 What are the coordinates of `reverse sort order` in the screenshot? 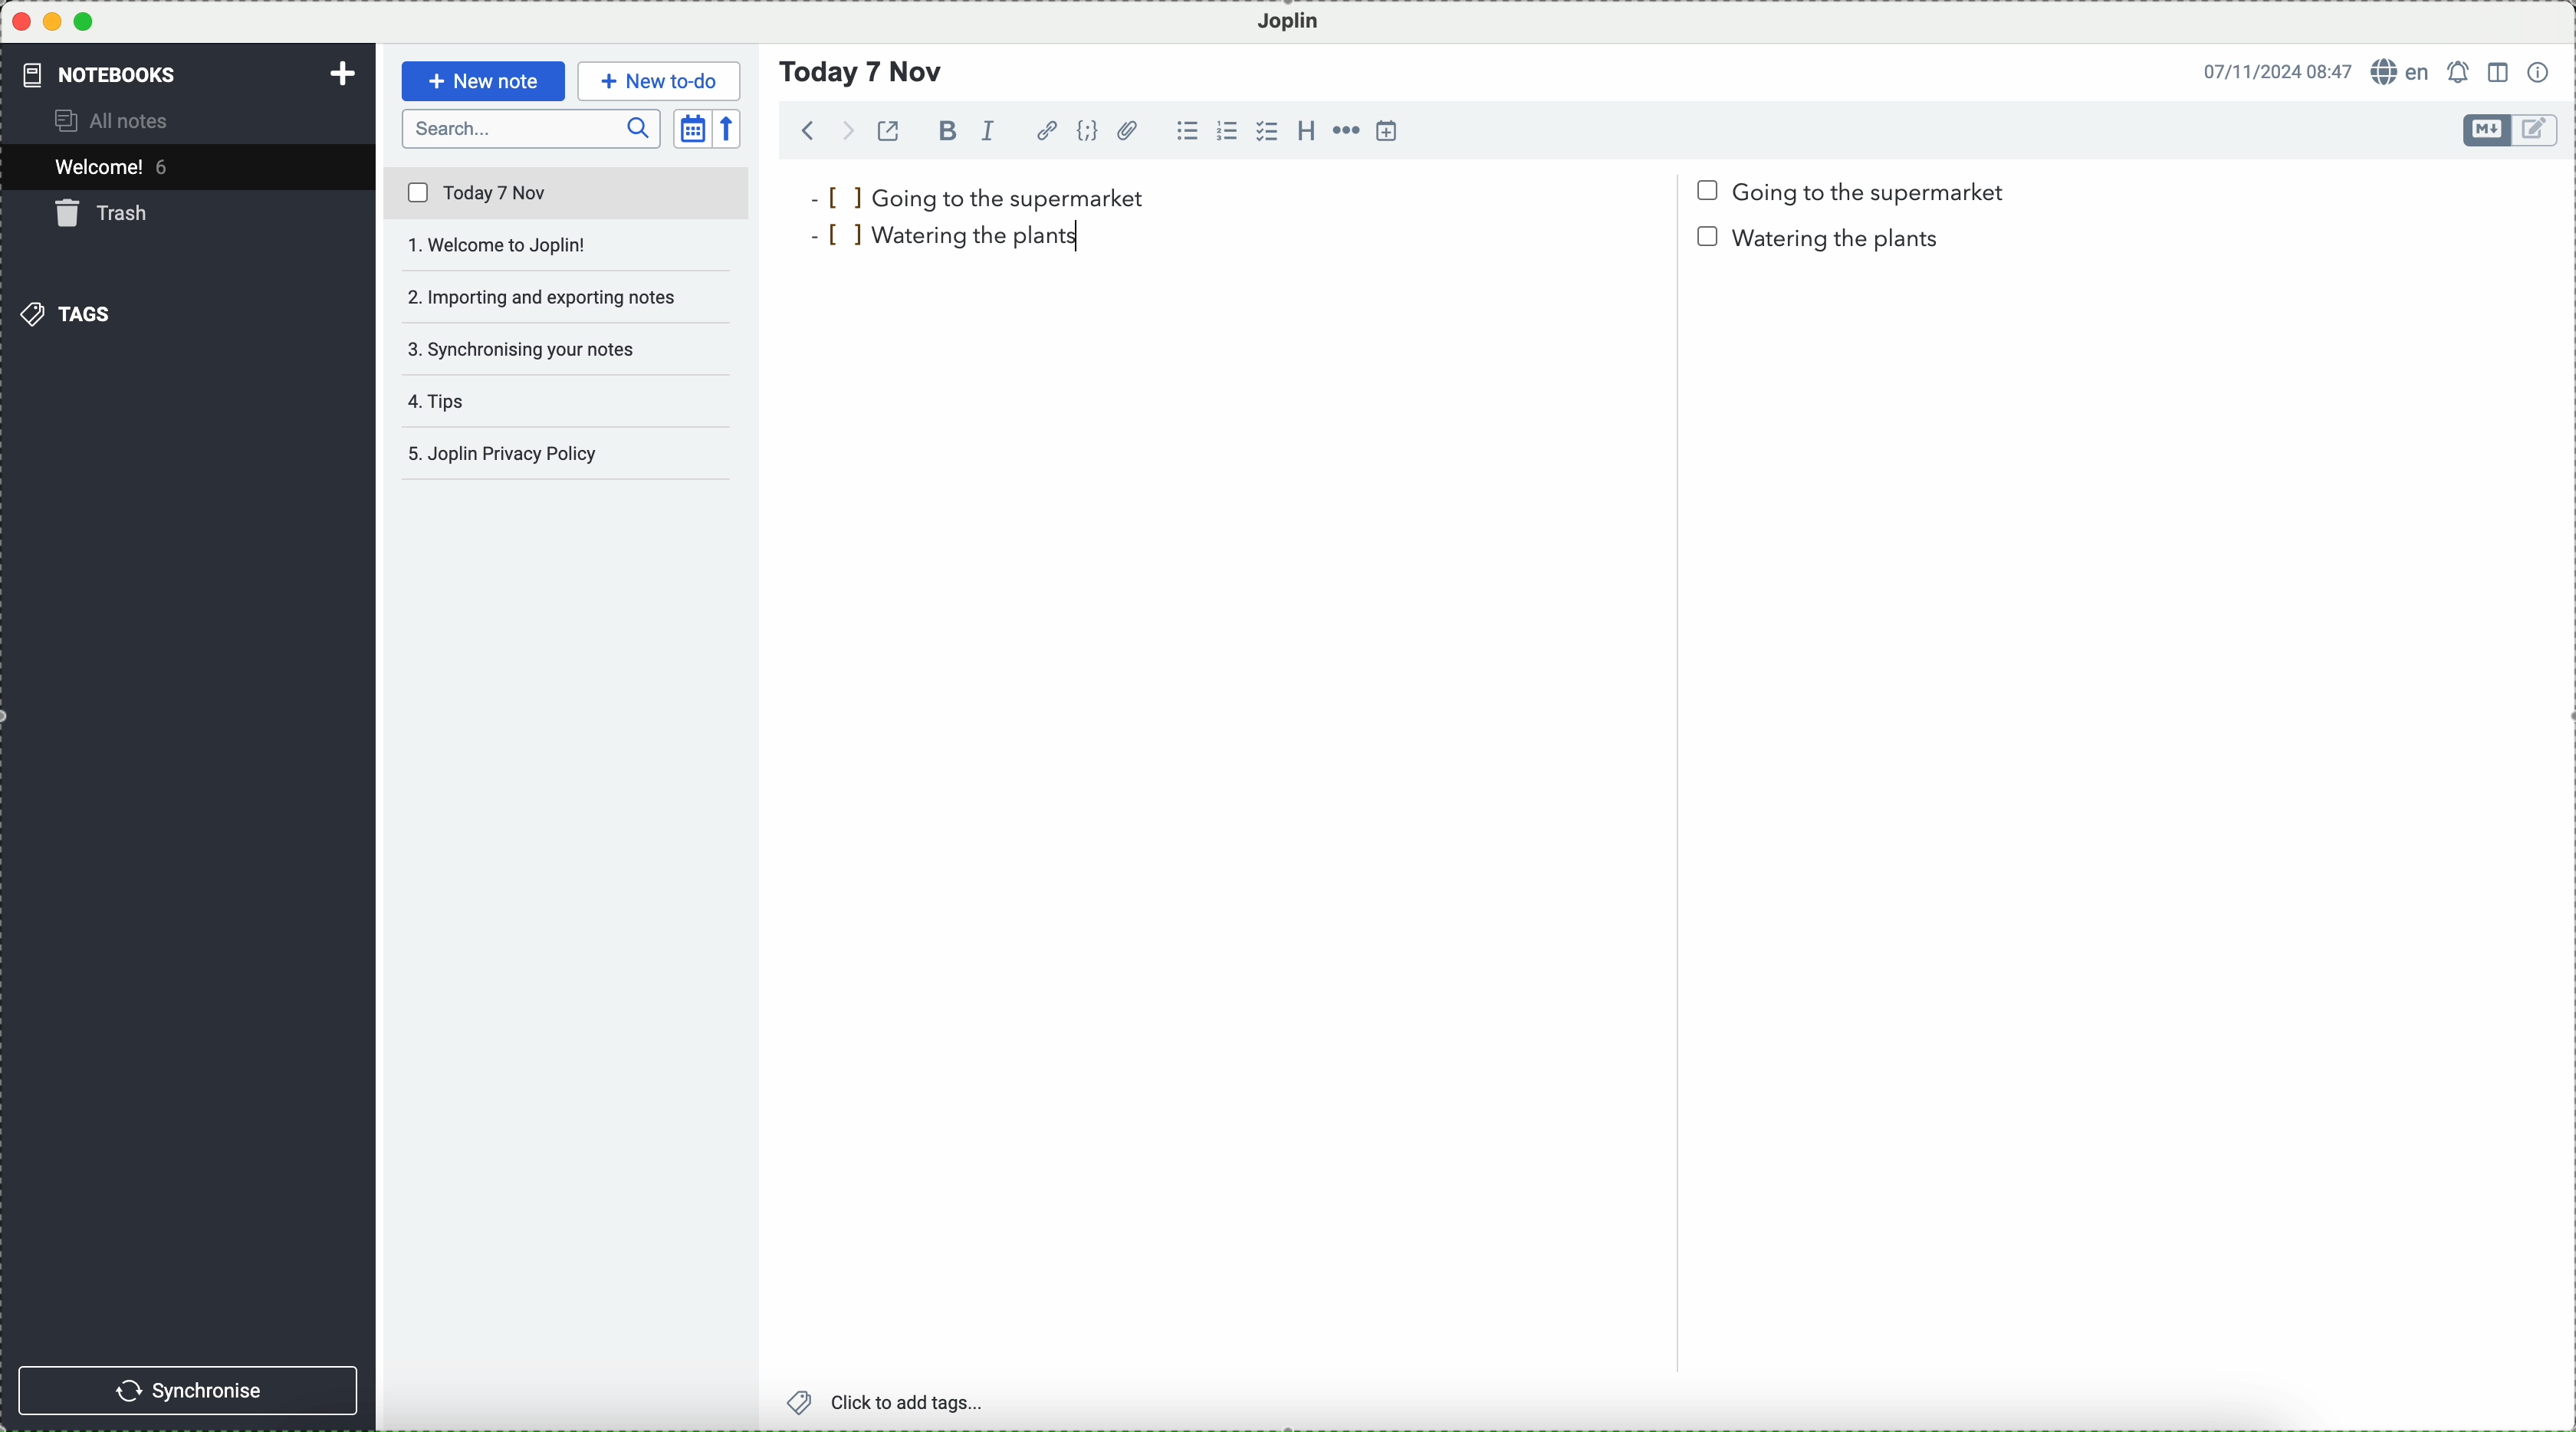 It's located at (729, 129).